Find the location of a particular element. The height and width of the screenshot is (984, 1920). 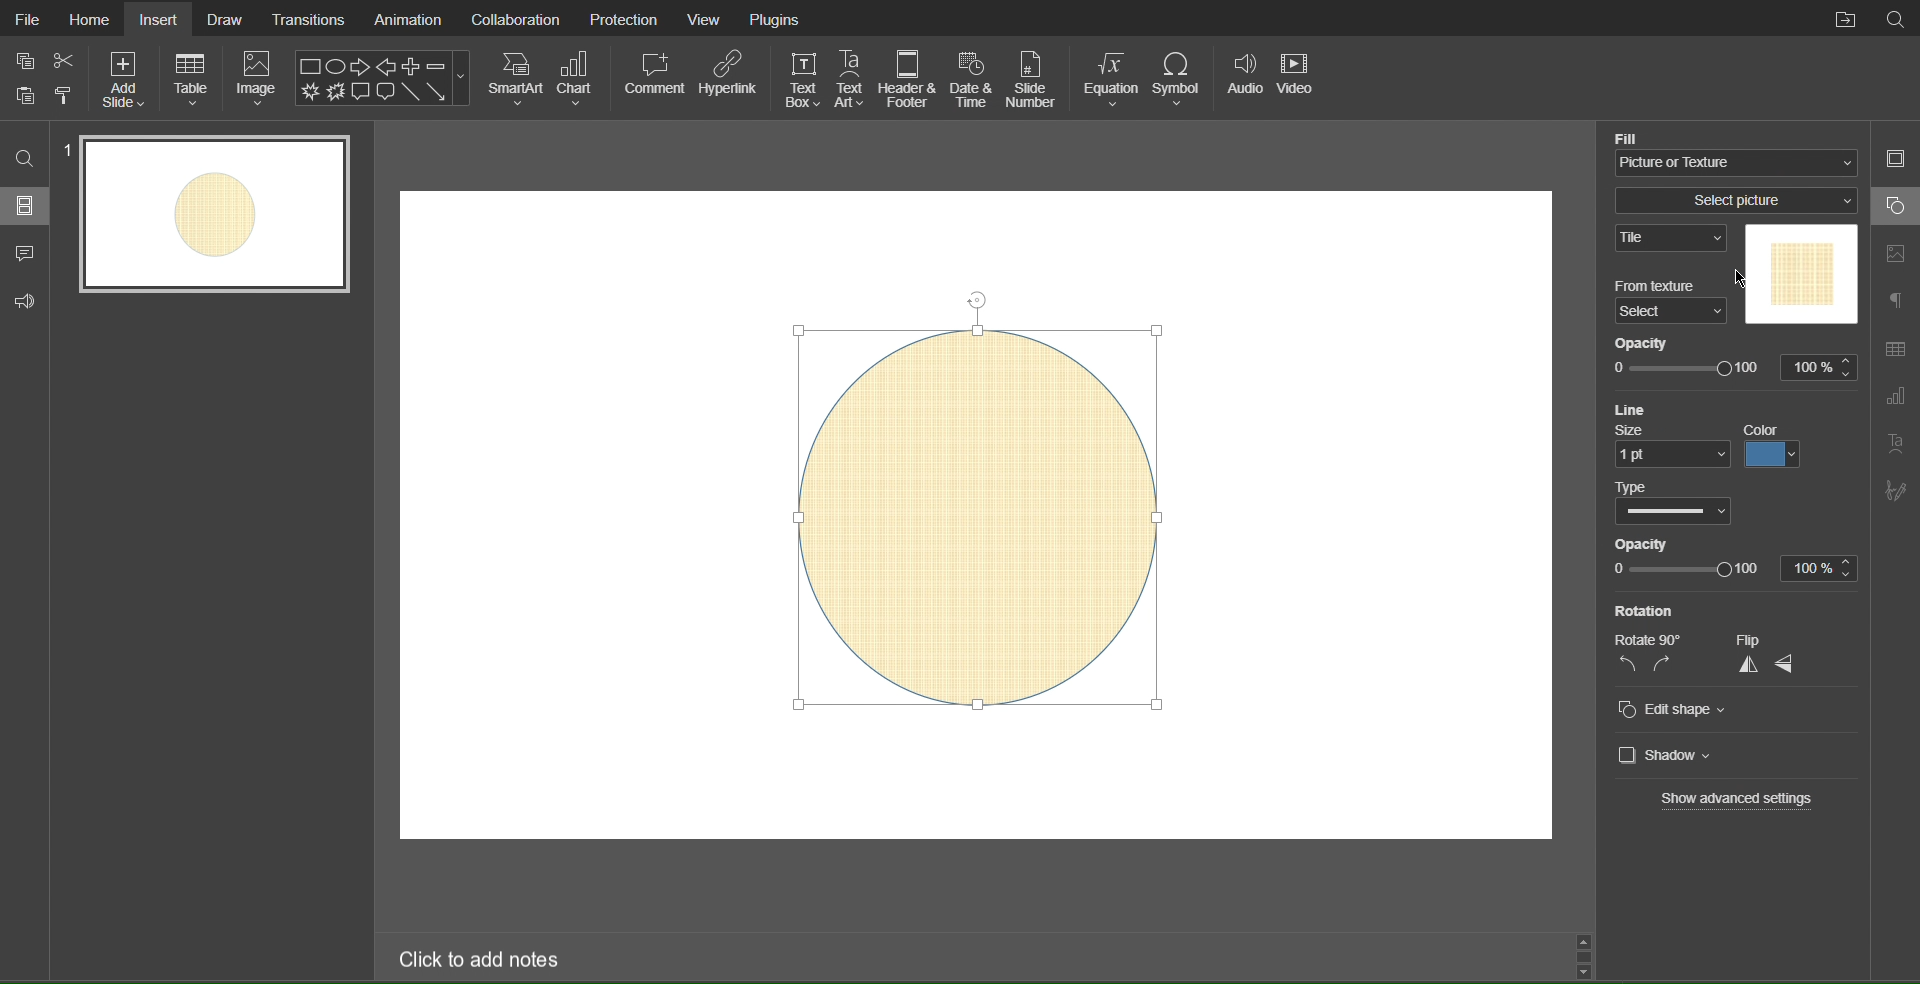

Date and Time is located at coordinates (975, 78).